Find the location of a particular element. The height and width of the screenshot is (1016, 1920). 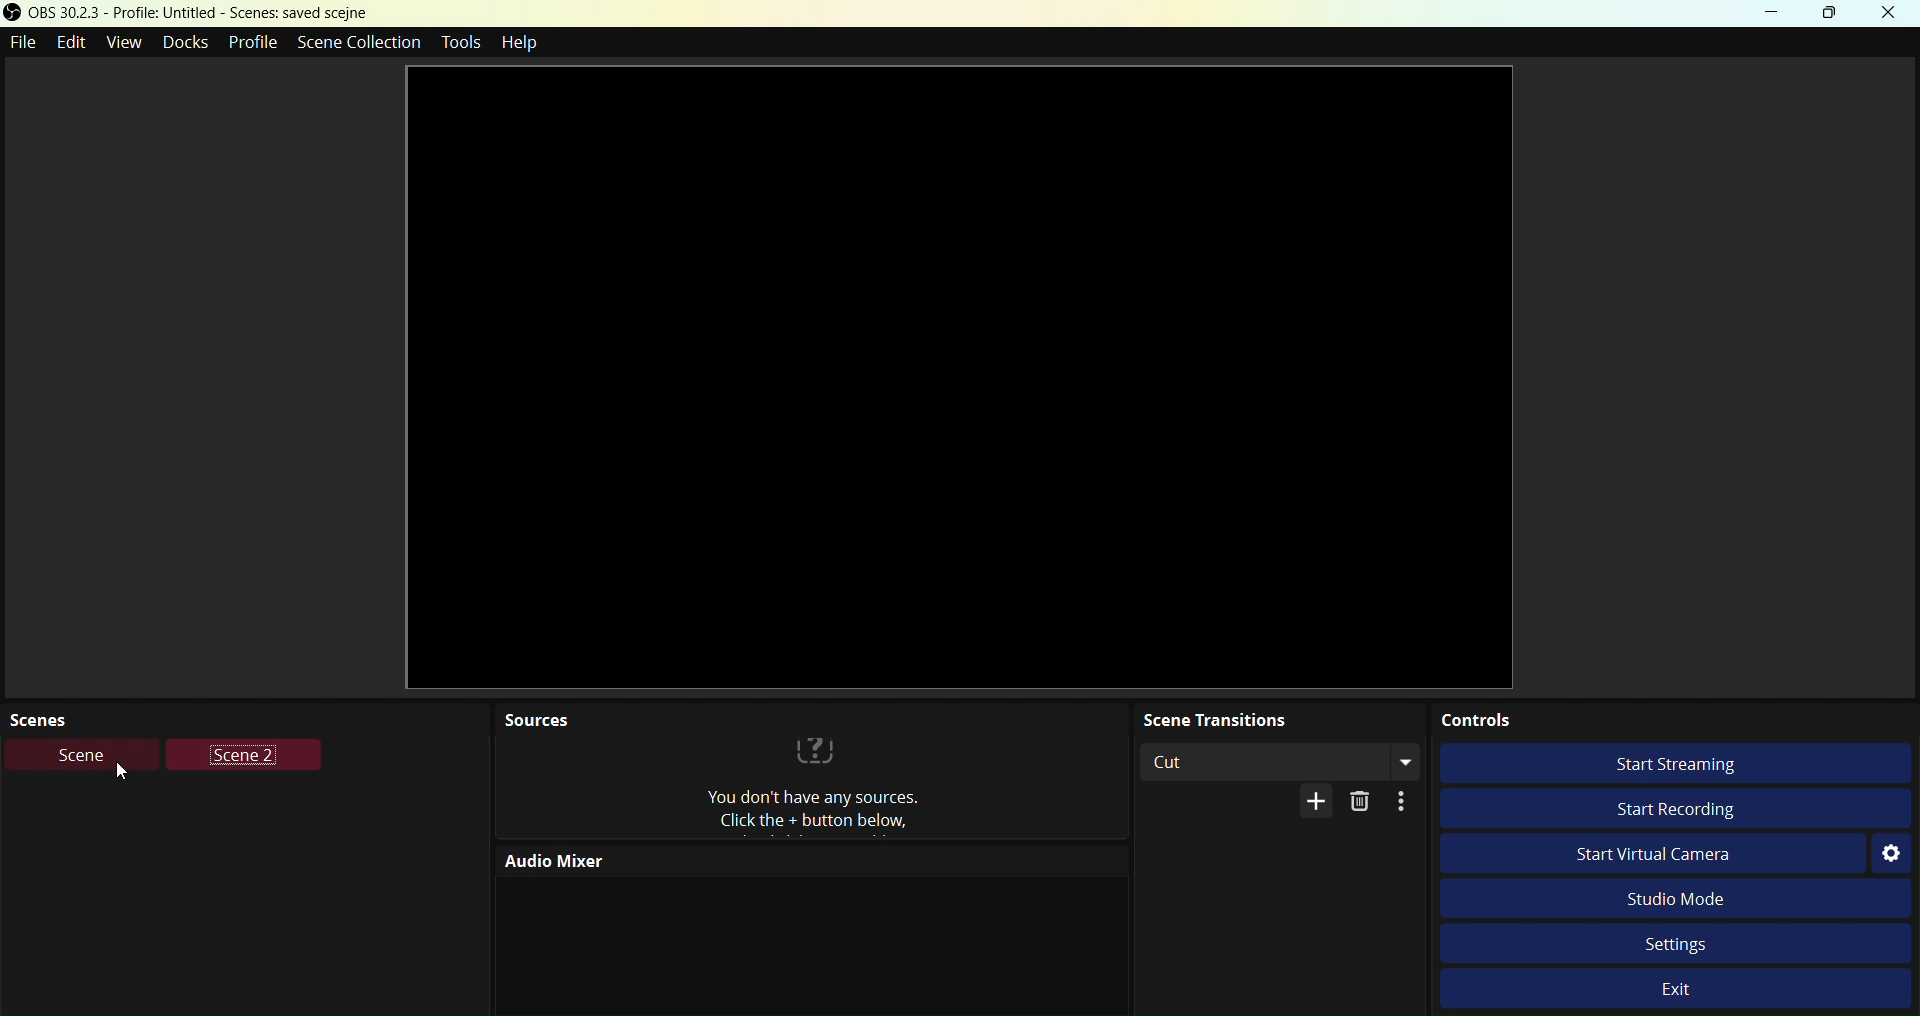

Scene is located at coordinates (82, 754).